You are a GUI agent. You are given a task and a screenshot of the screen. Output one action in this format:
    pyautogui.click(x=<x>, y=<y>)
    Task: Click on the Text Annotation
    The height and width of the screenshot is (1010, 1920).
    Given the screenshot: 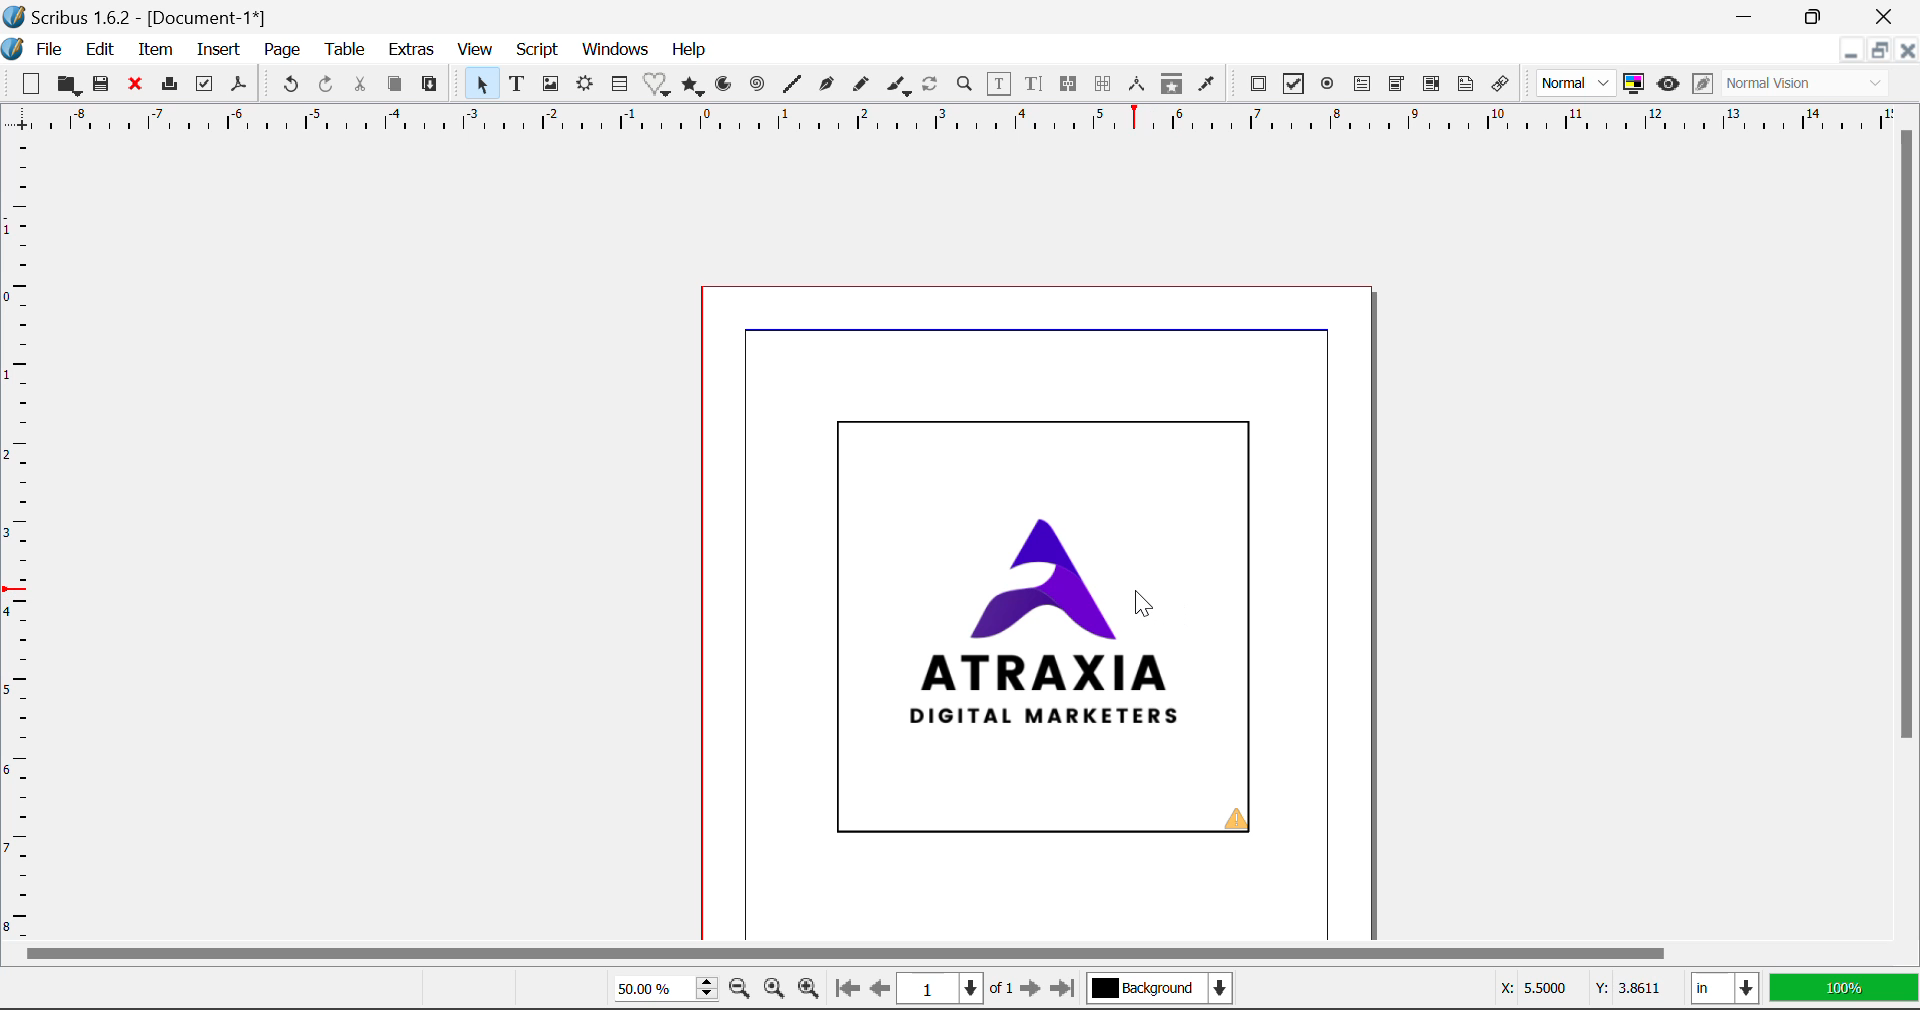 What is the action you would take?
    pyautogui.click(x=1466, y=86)
    